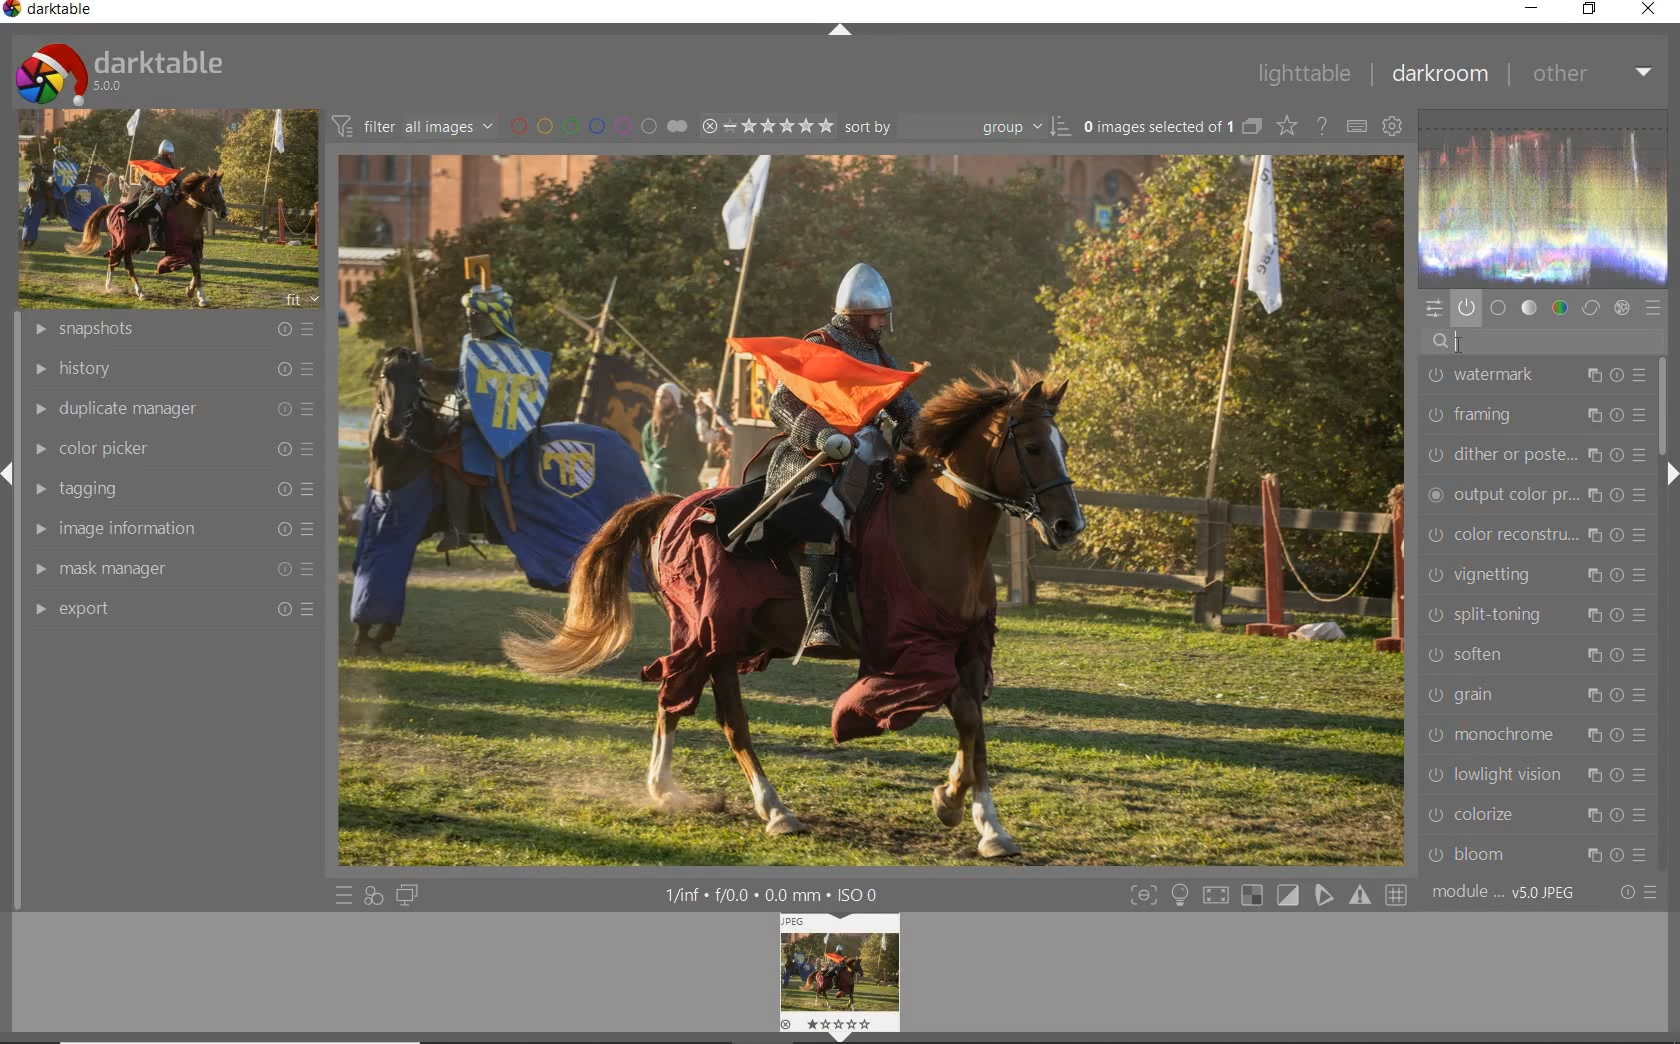 Image resolution: width=1680 pixels, height=1044 pixels. I want to click on color, so click(1561, 306).